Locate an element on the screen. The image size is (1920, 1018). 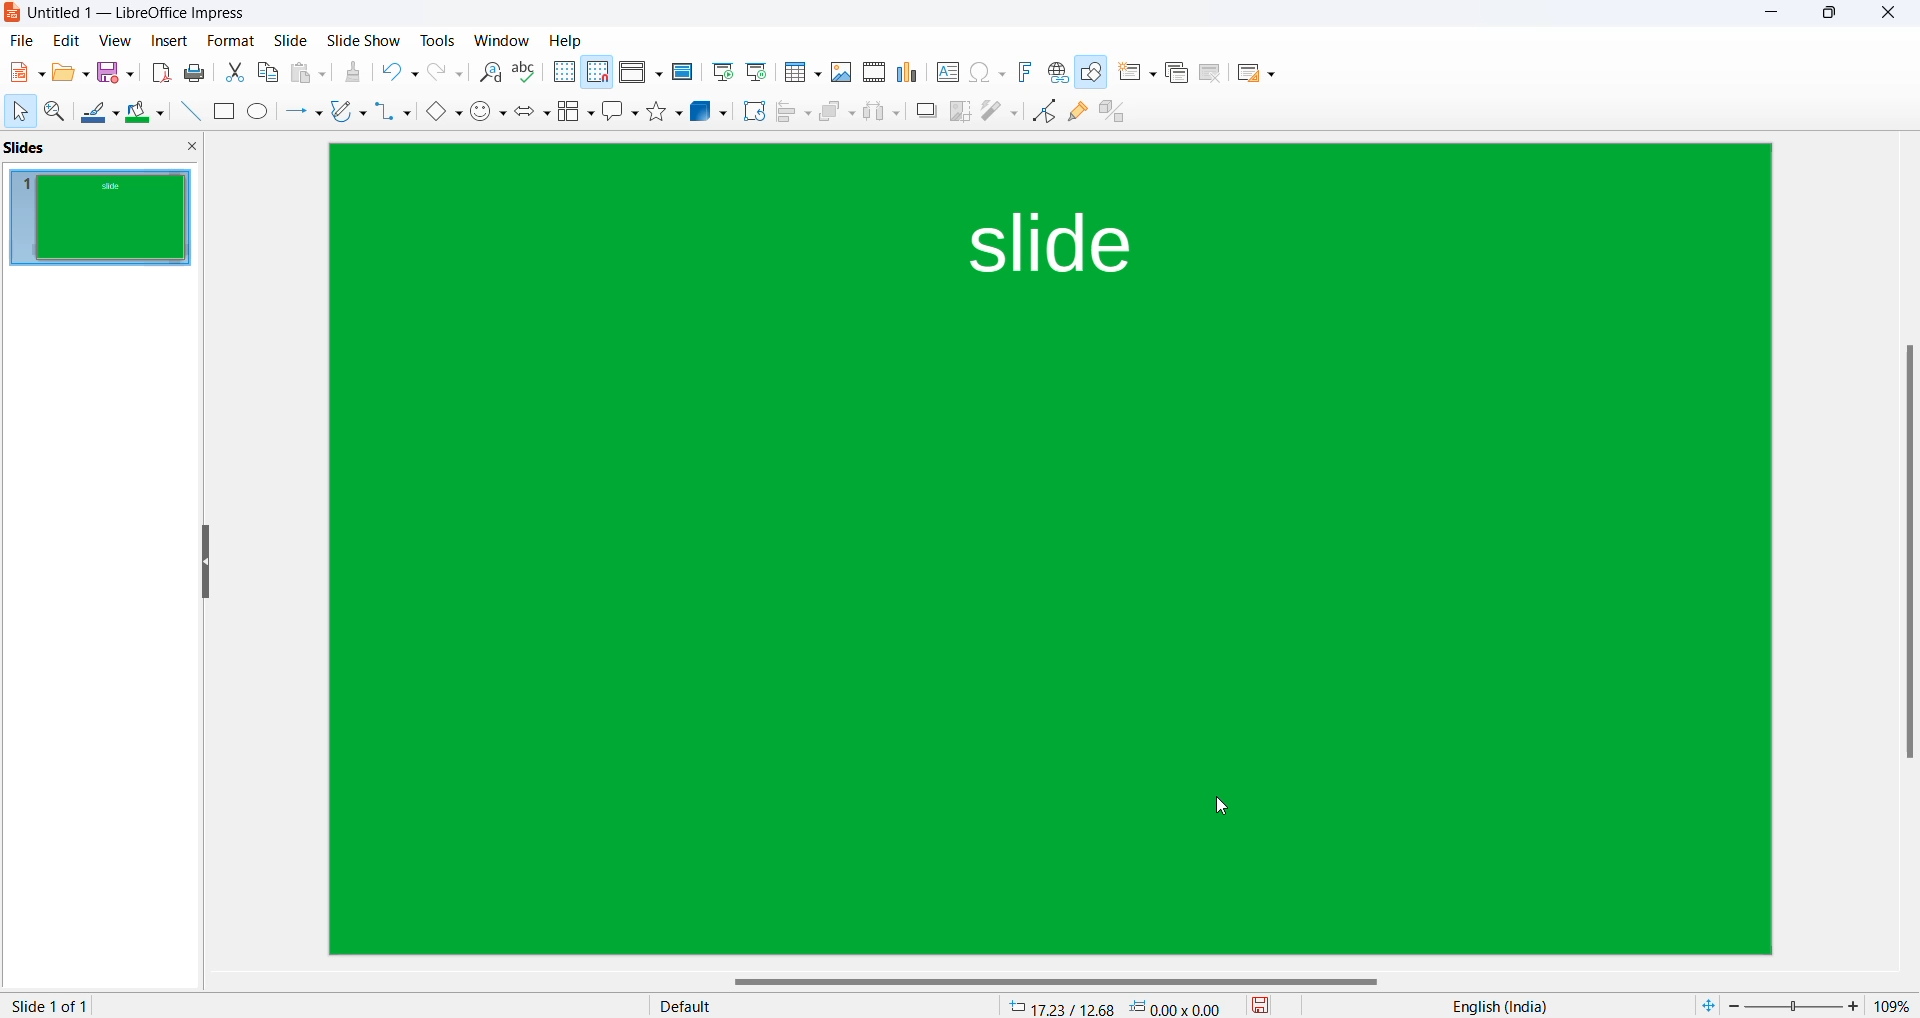
cursor coordinate is located at coordinates (1121, 1003).